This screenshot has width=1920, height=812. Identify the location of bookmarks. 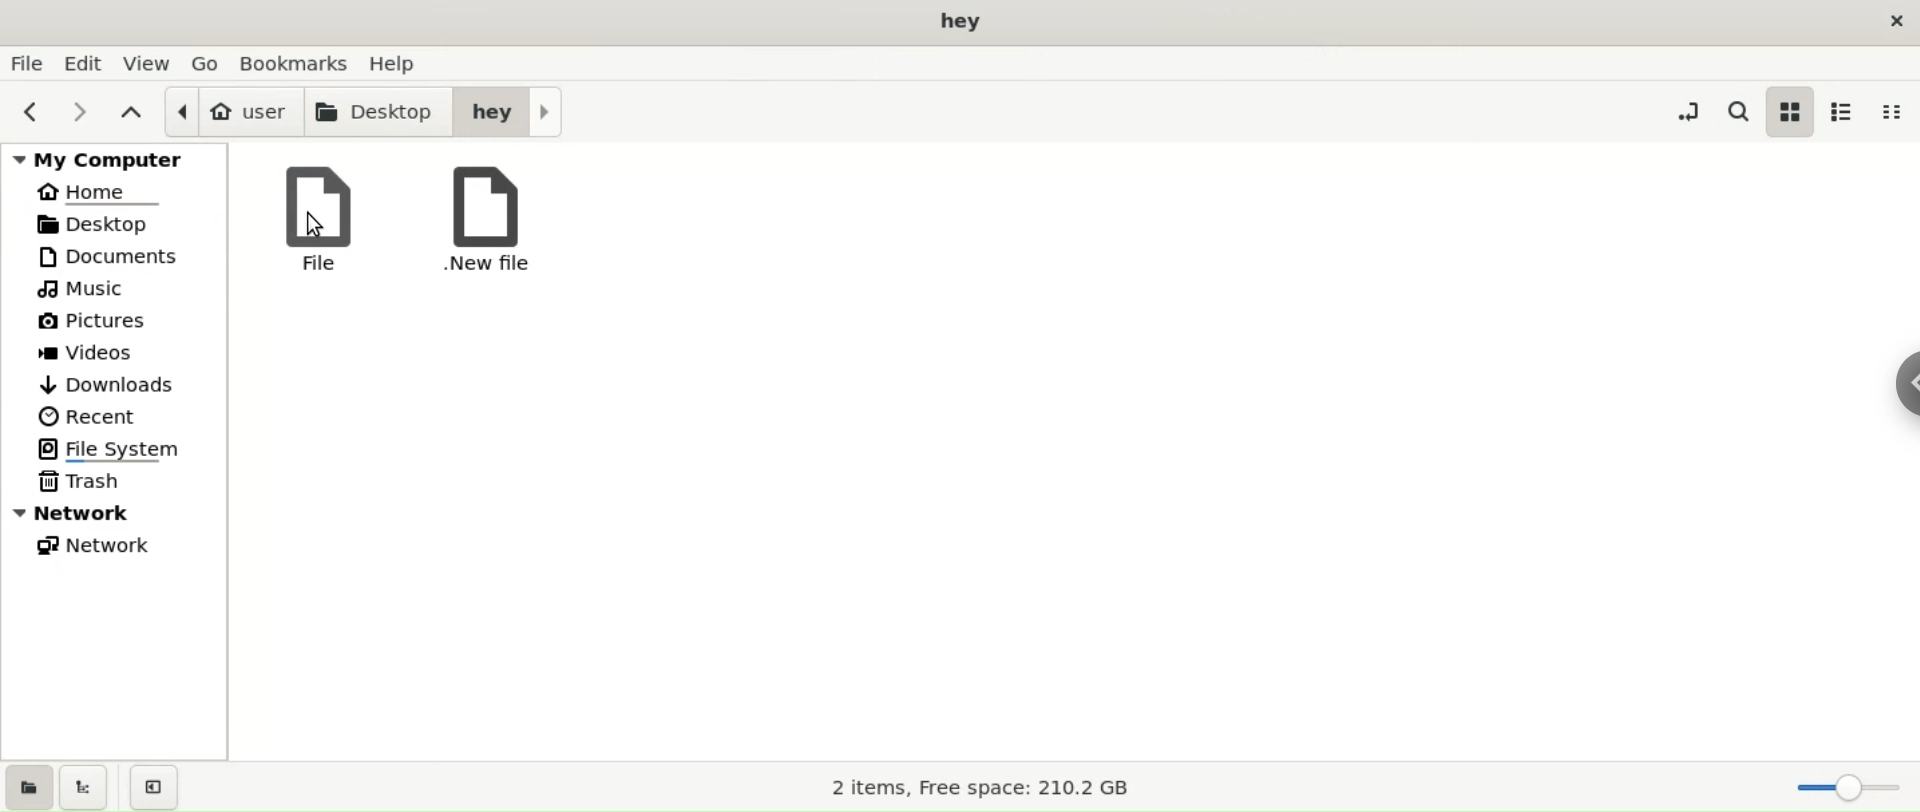
(297, 62).